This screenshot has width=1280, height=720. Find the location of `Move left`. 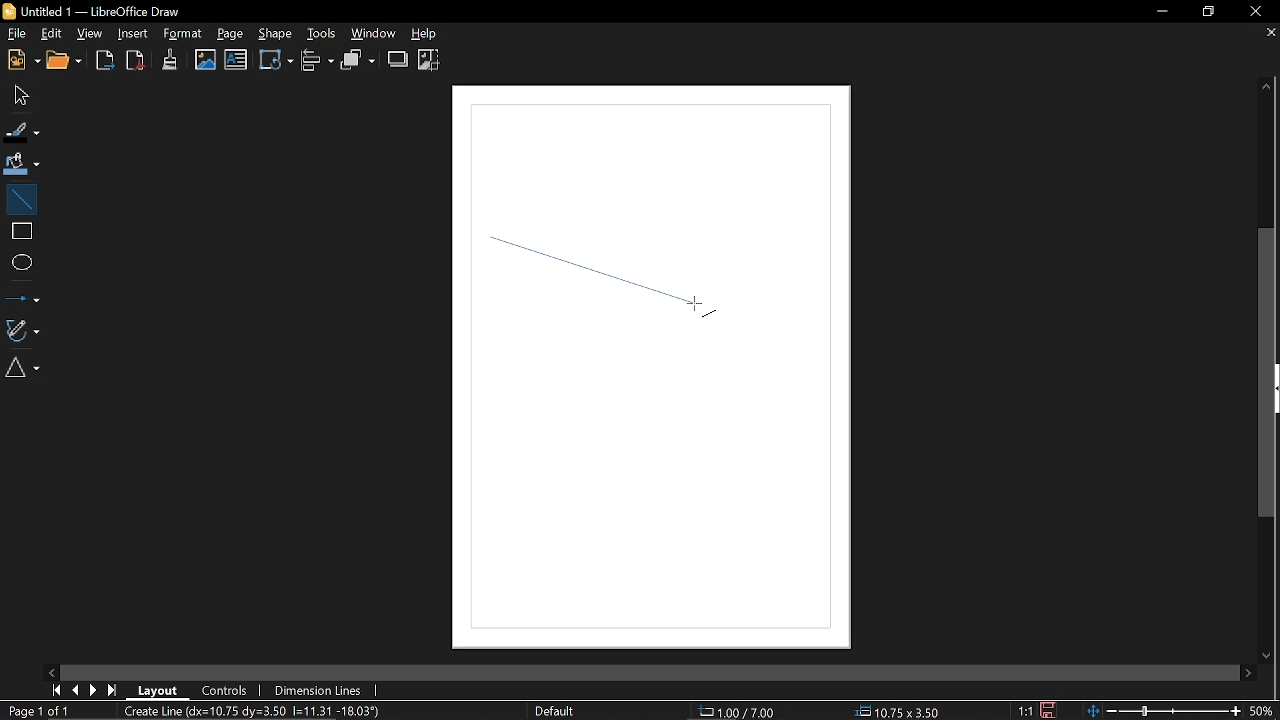

Move left is located at coordinates (54, 671).